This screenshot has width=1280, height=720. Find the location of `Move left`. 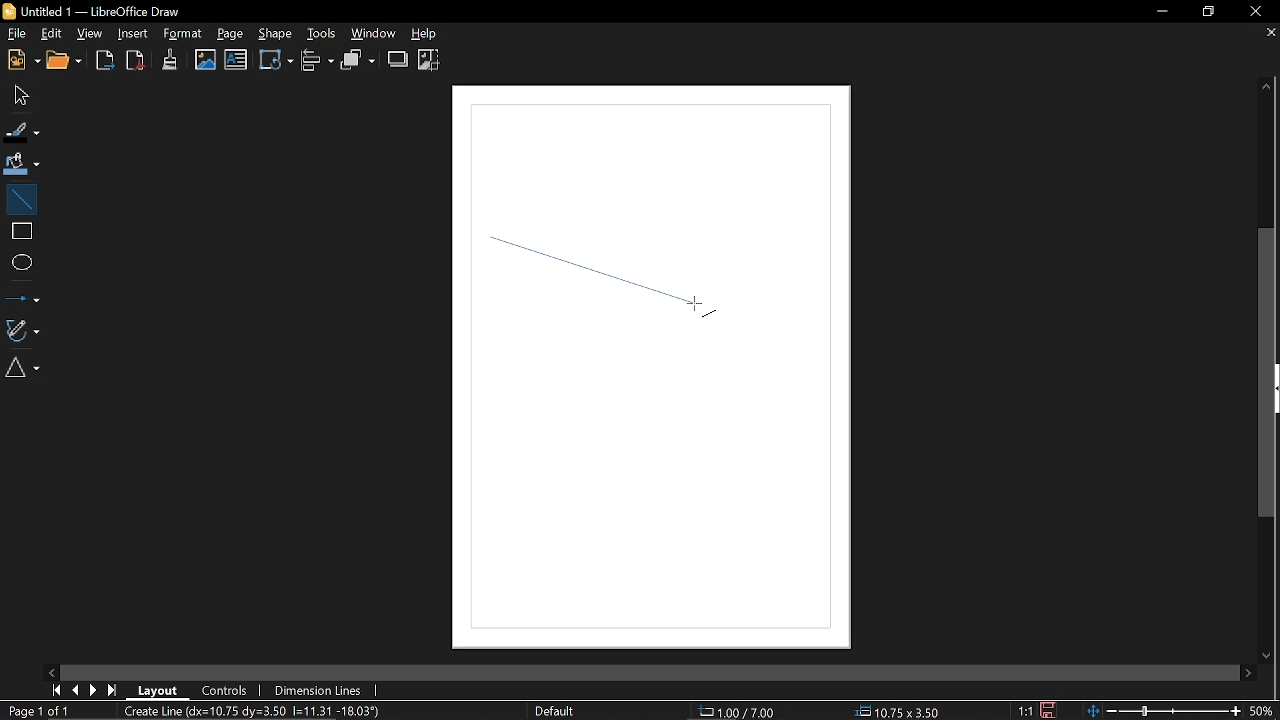

Move left is located at coordinates (54, 671).